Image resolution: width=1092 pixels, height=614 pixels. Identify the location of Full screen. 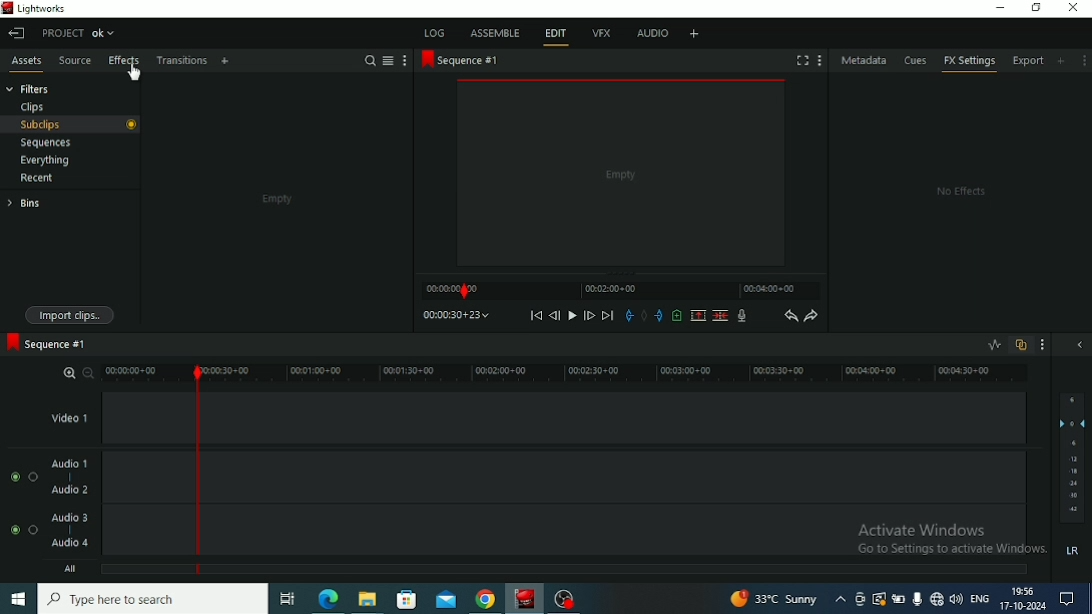
(803, 60).